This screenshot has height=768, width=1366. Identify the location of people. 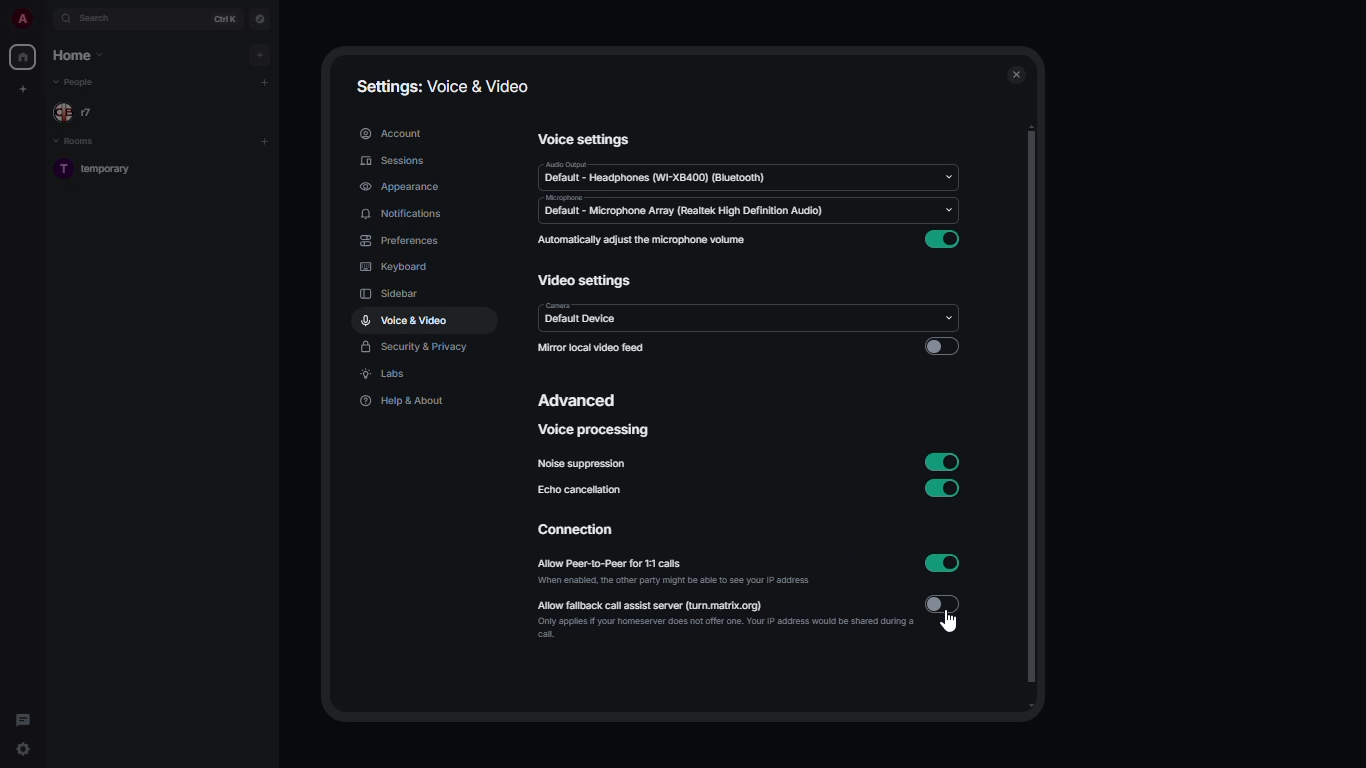
(76, 112).